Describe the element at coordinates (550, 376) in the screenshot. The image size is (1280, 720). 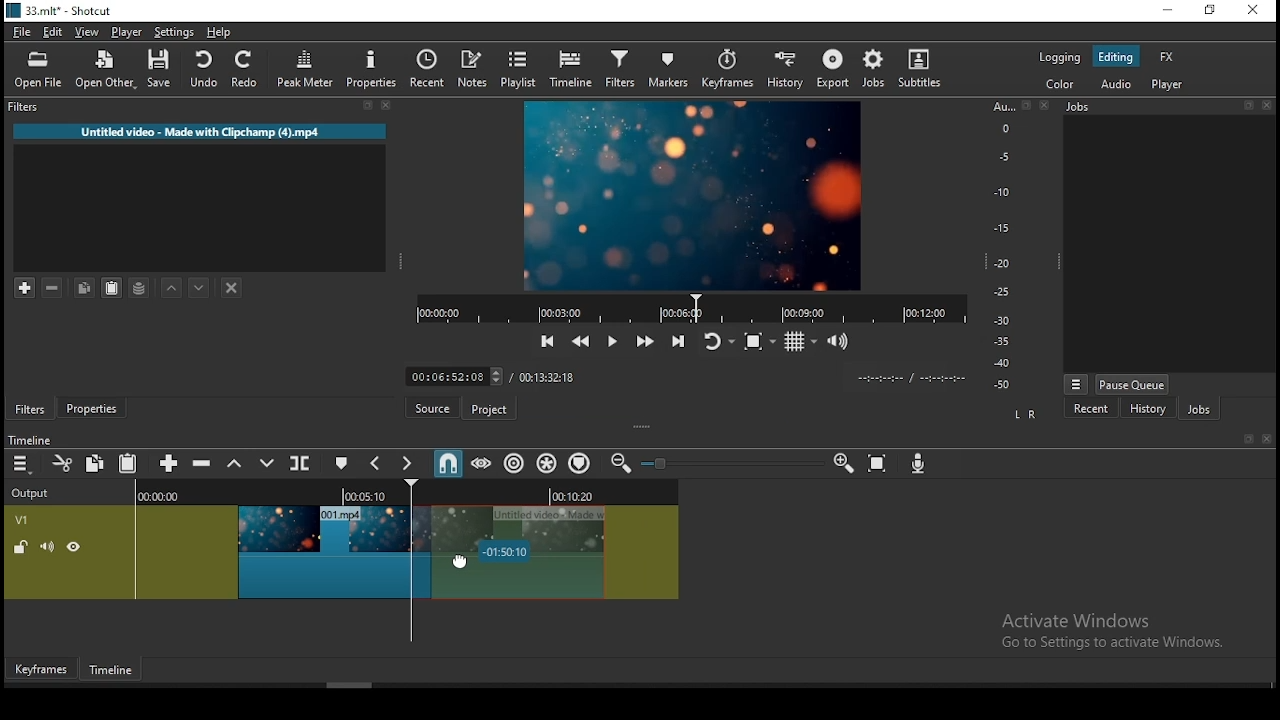
I see `track duration` at that location.